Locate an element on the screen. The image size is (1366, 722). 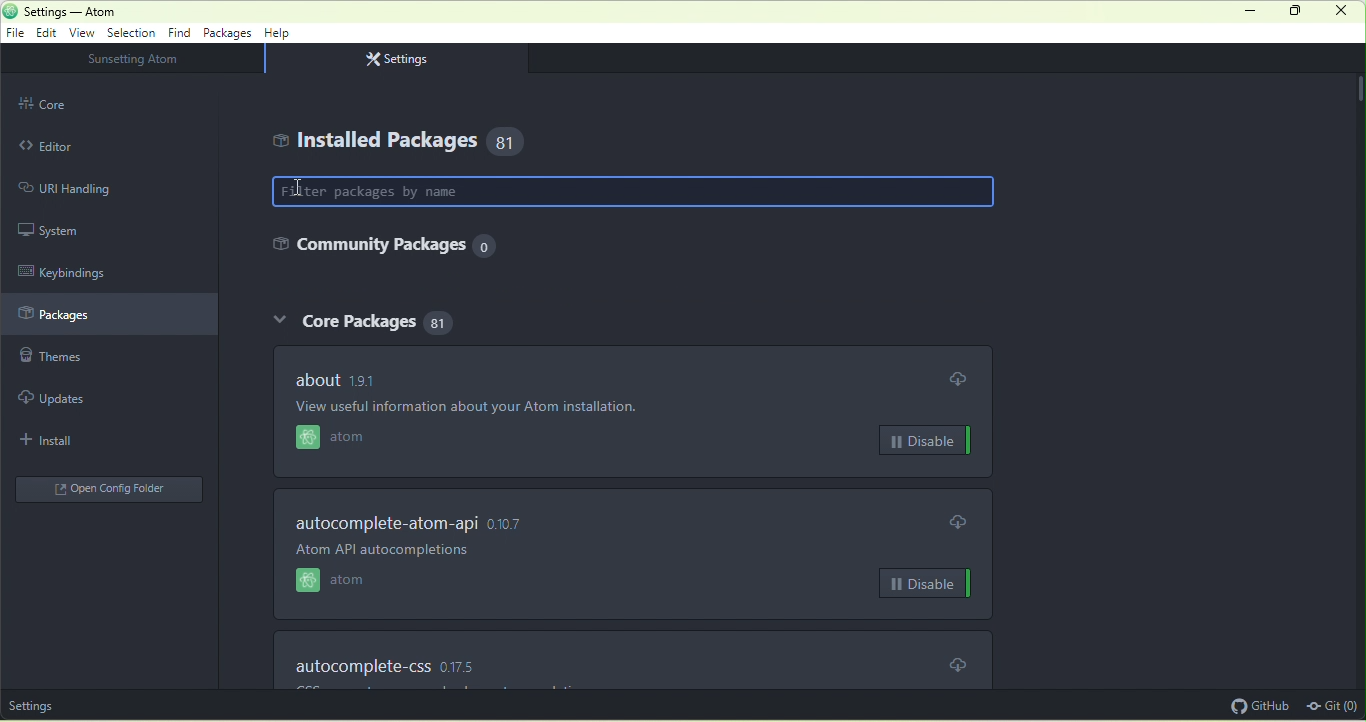
settings is located at coordinates (403, 58).